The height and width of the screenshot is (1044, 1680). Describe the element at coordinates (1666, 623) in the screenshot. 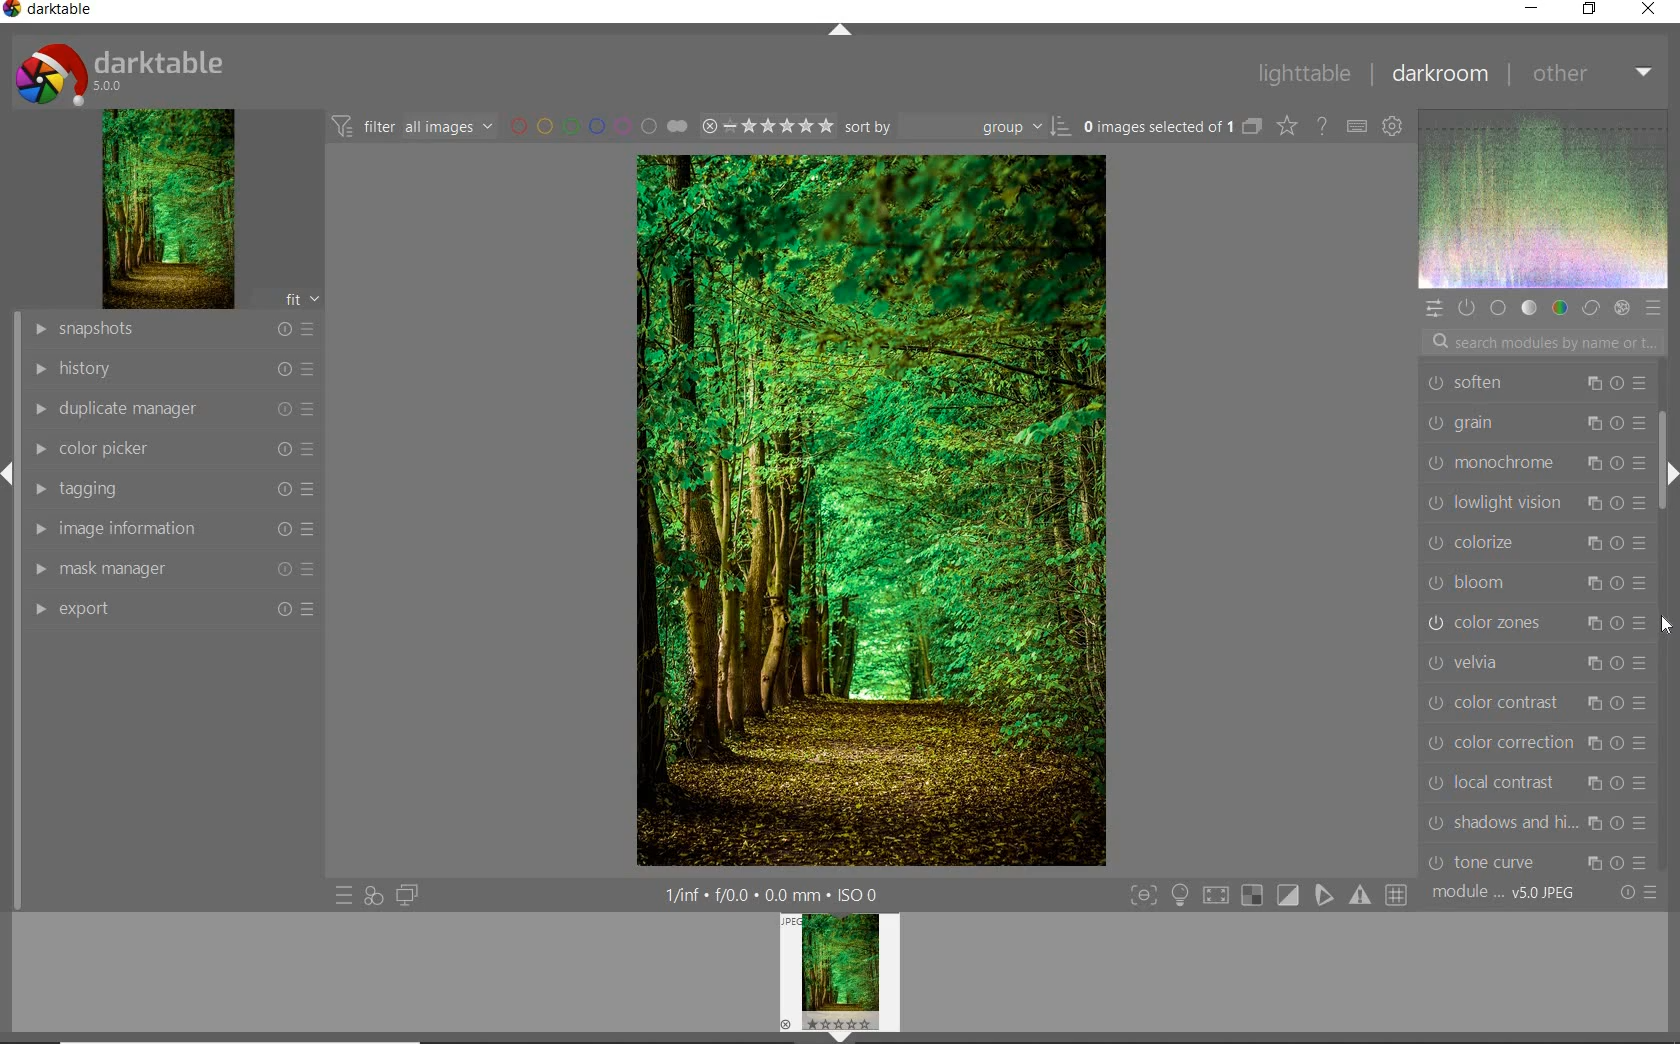

I see `cursor` at that location.